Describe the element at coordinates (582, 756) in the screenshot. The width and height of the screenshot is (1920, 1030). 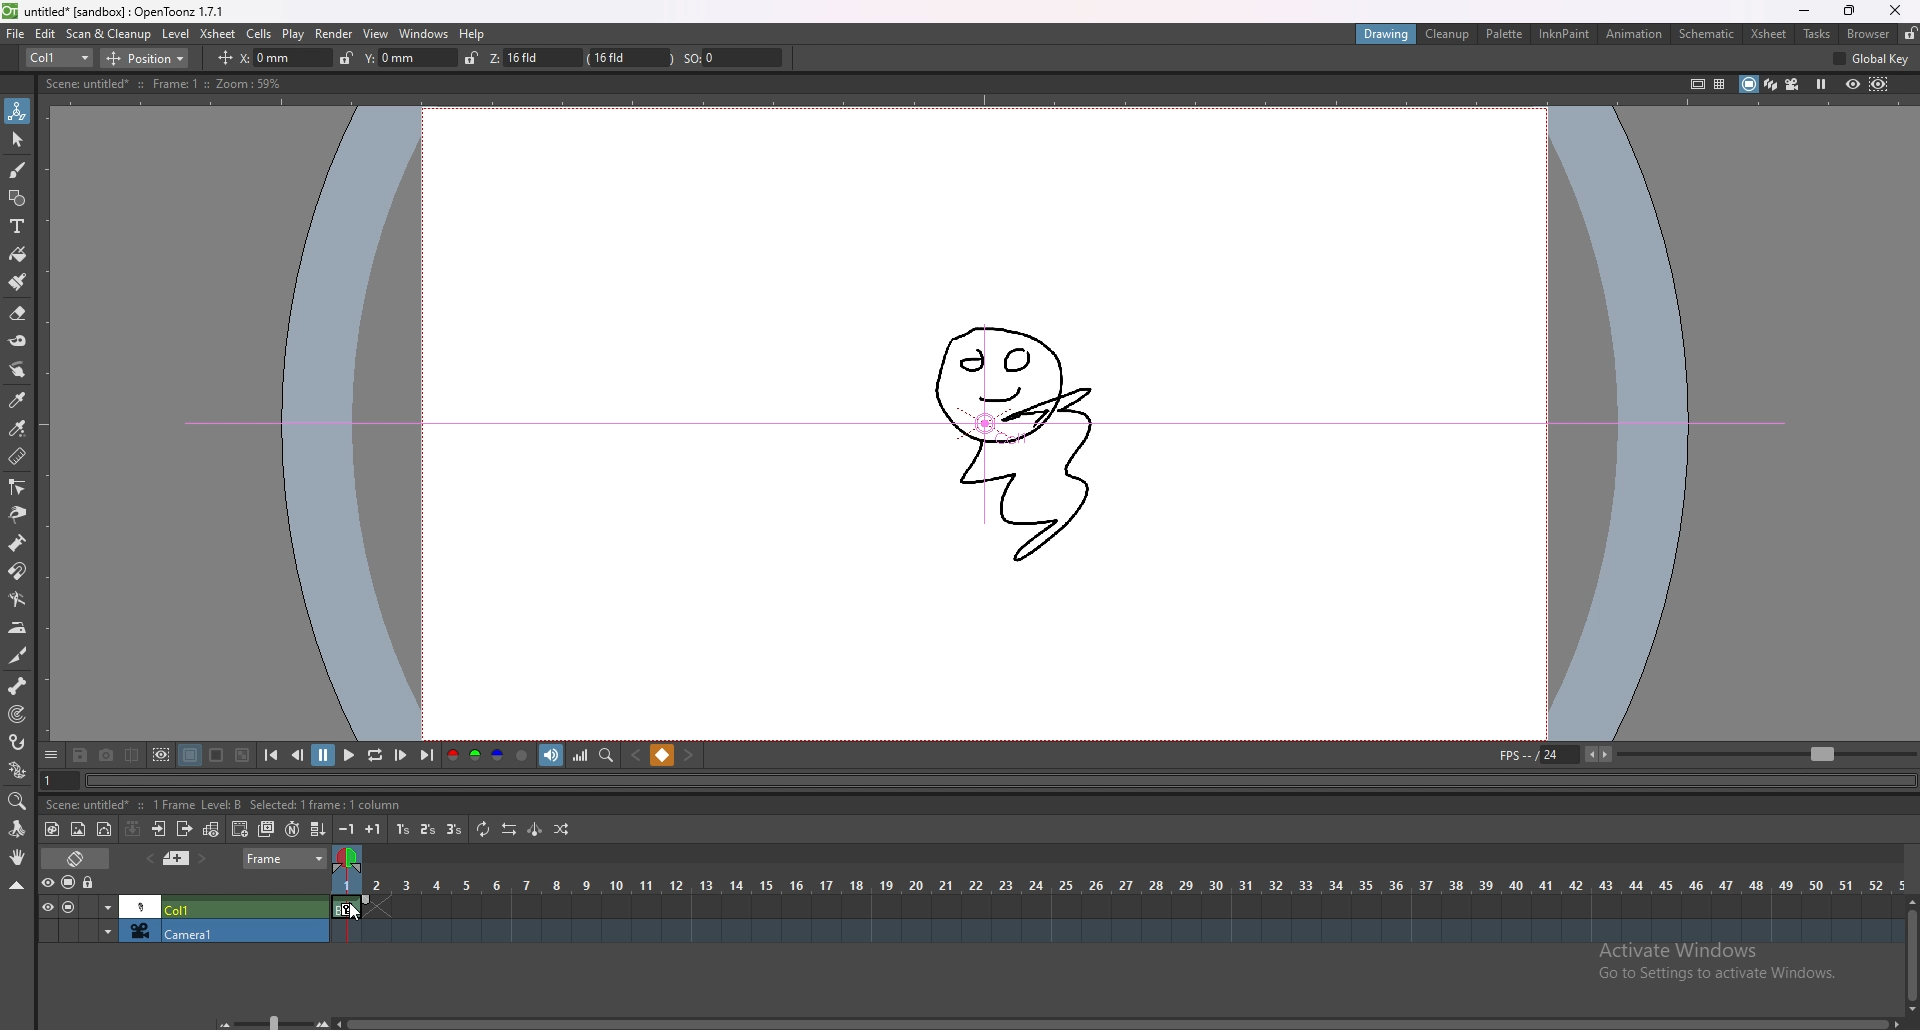
I see `histogram` at that location.